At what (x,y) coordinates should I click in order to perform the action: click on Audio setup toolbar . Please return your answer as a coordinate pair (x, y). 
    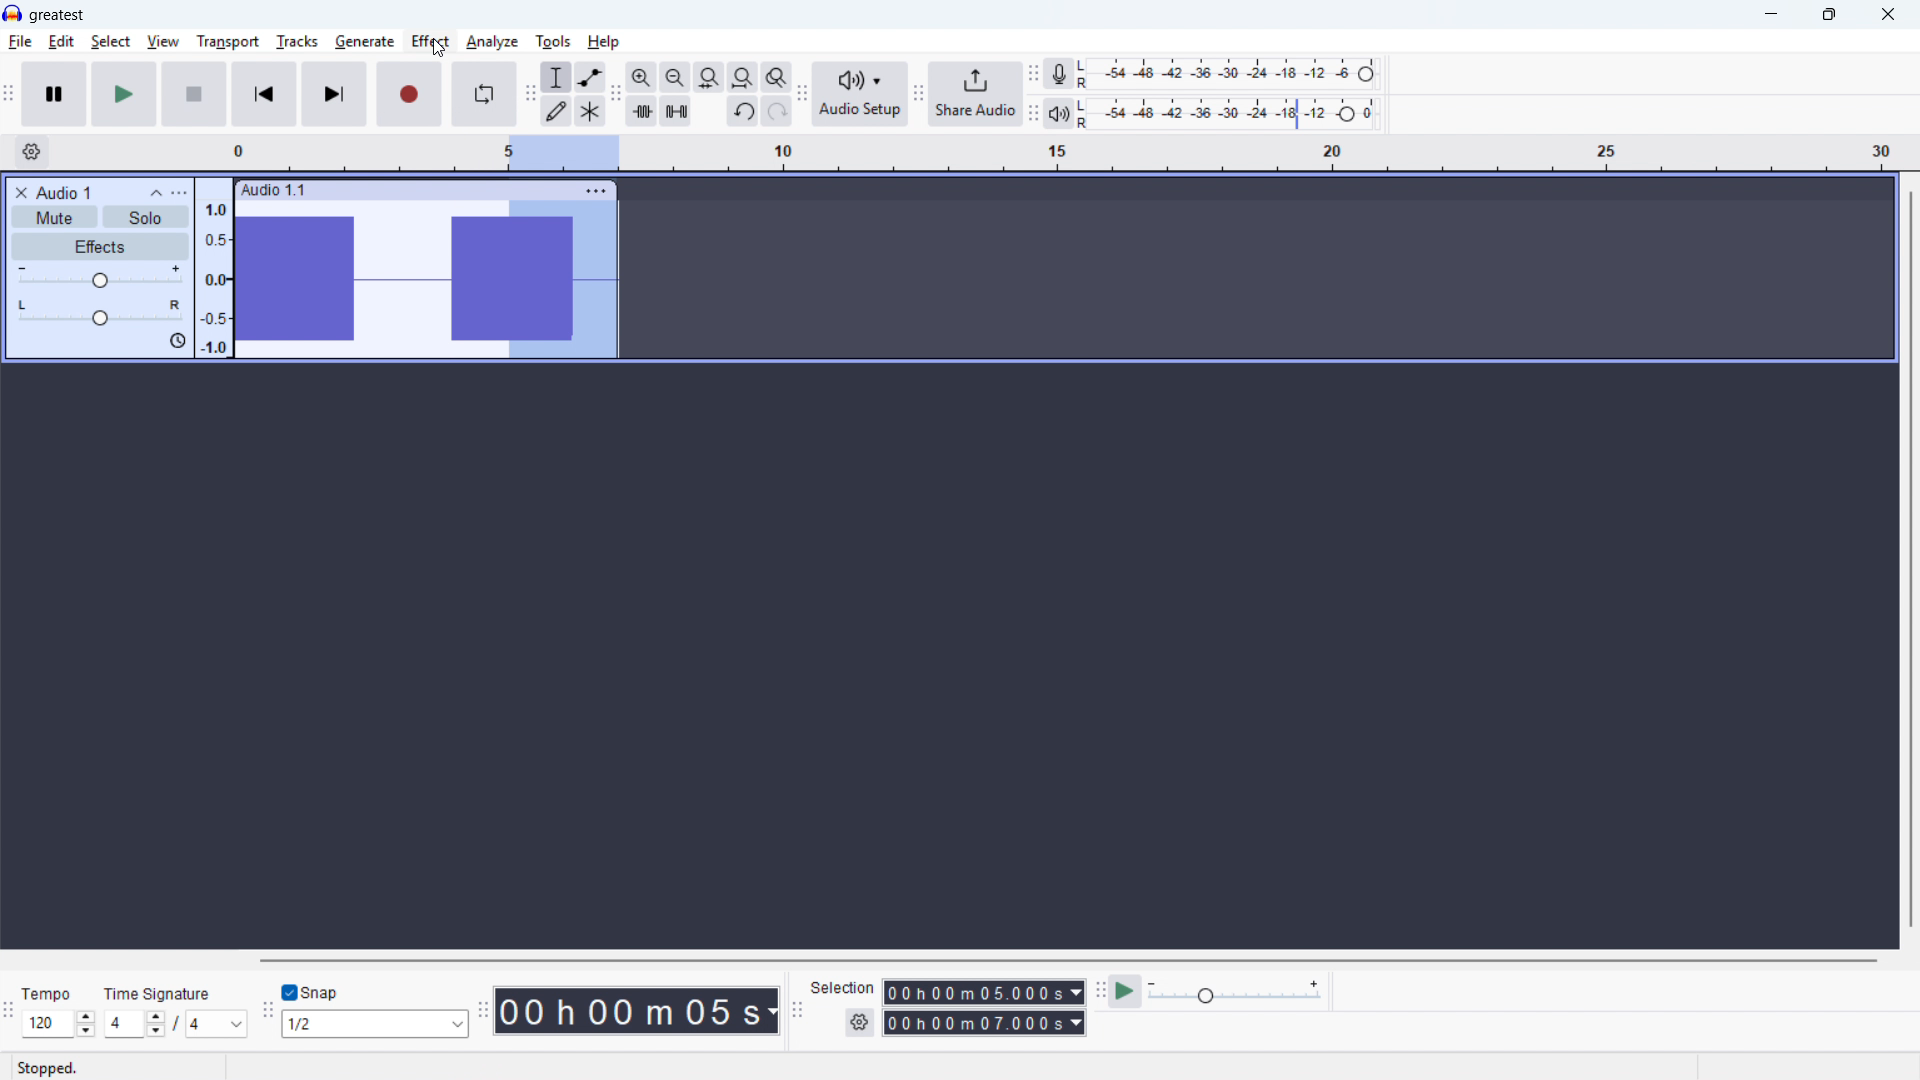
    Looking at the image, I should click on (803, 96).